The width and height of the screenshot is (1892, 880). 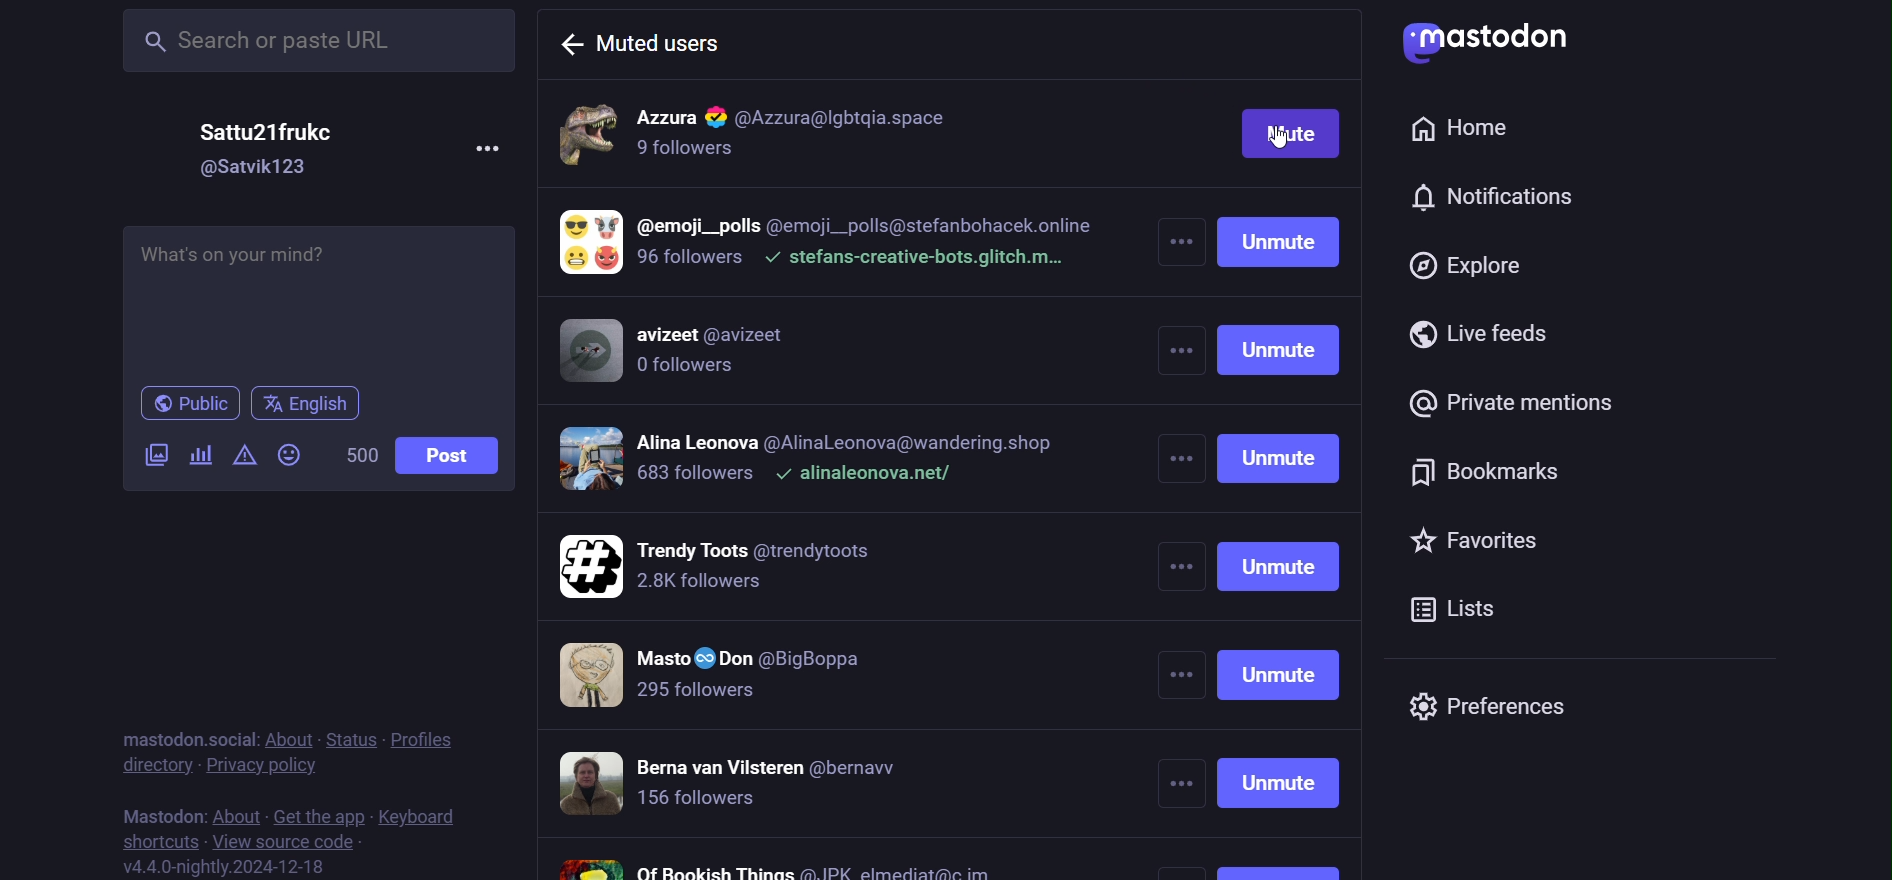 What do you see at coordinates (158, 841) in the screenshot?
I see `shortcut` at bounding box center [158, 841].